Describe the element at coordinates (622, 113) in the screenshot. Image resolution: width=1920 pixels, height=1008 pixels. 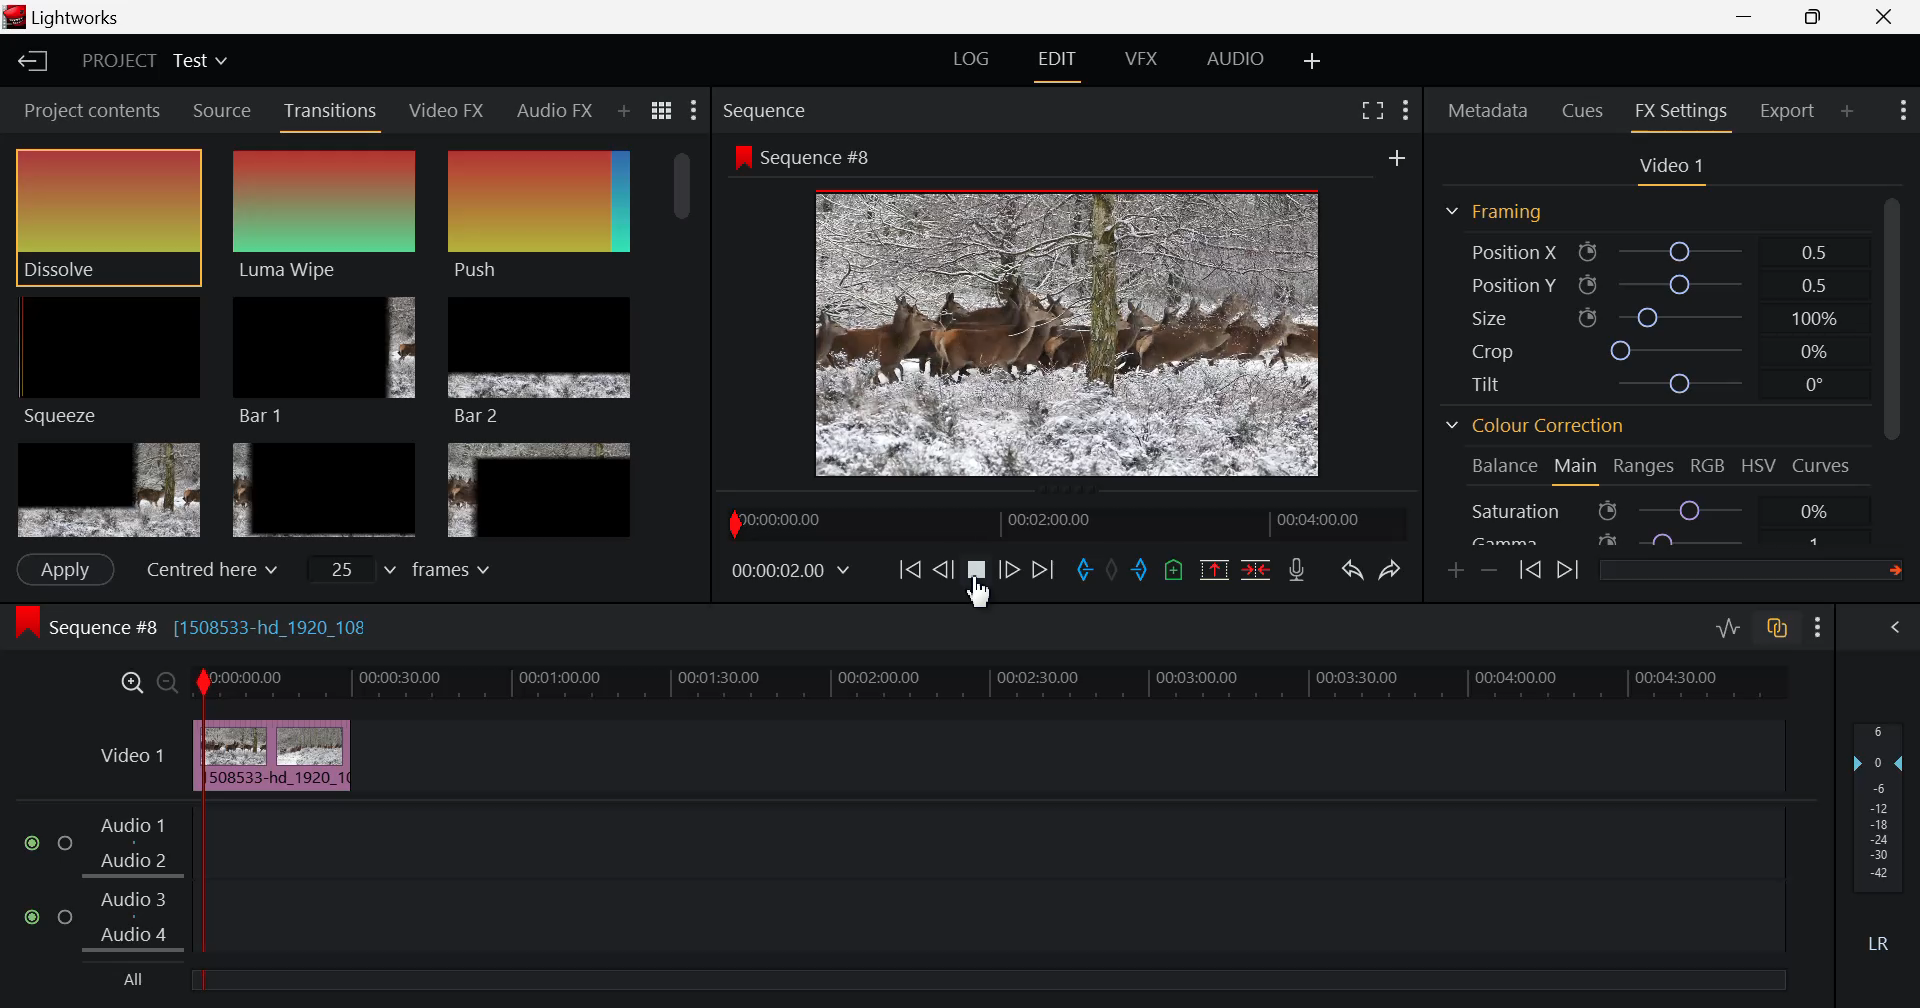
I see `Add Panel` at that location.